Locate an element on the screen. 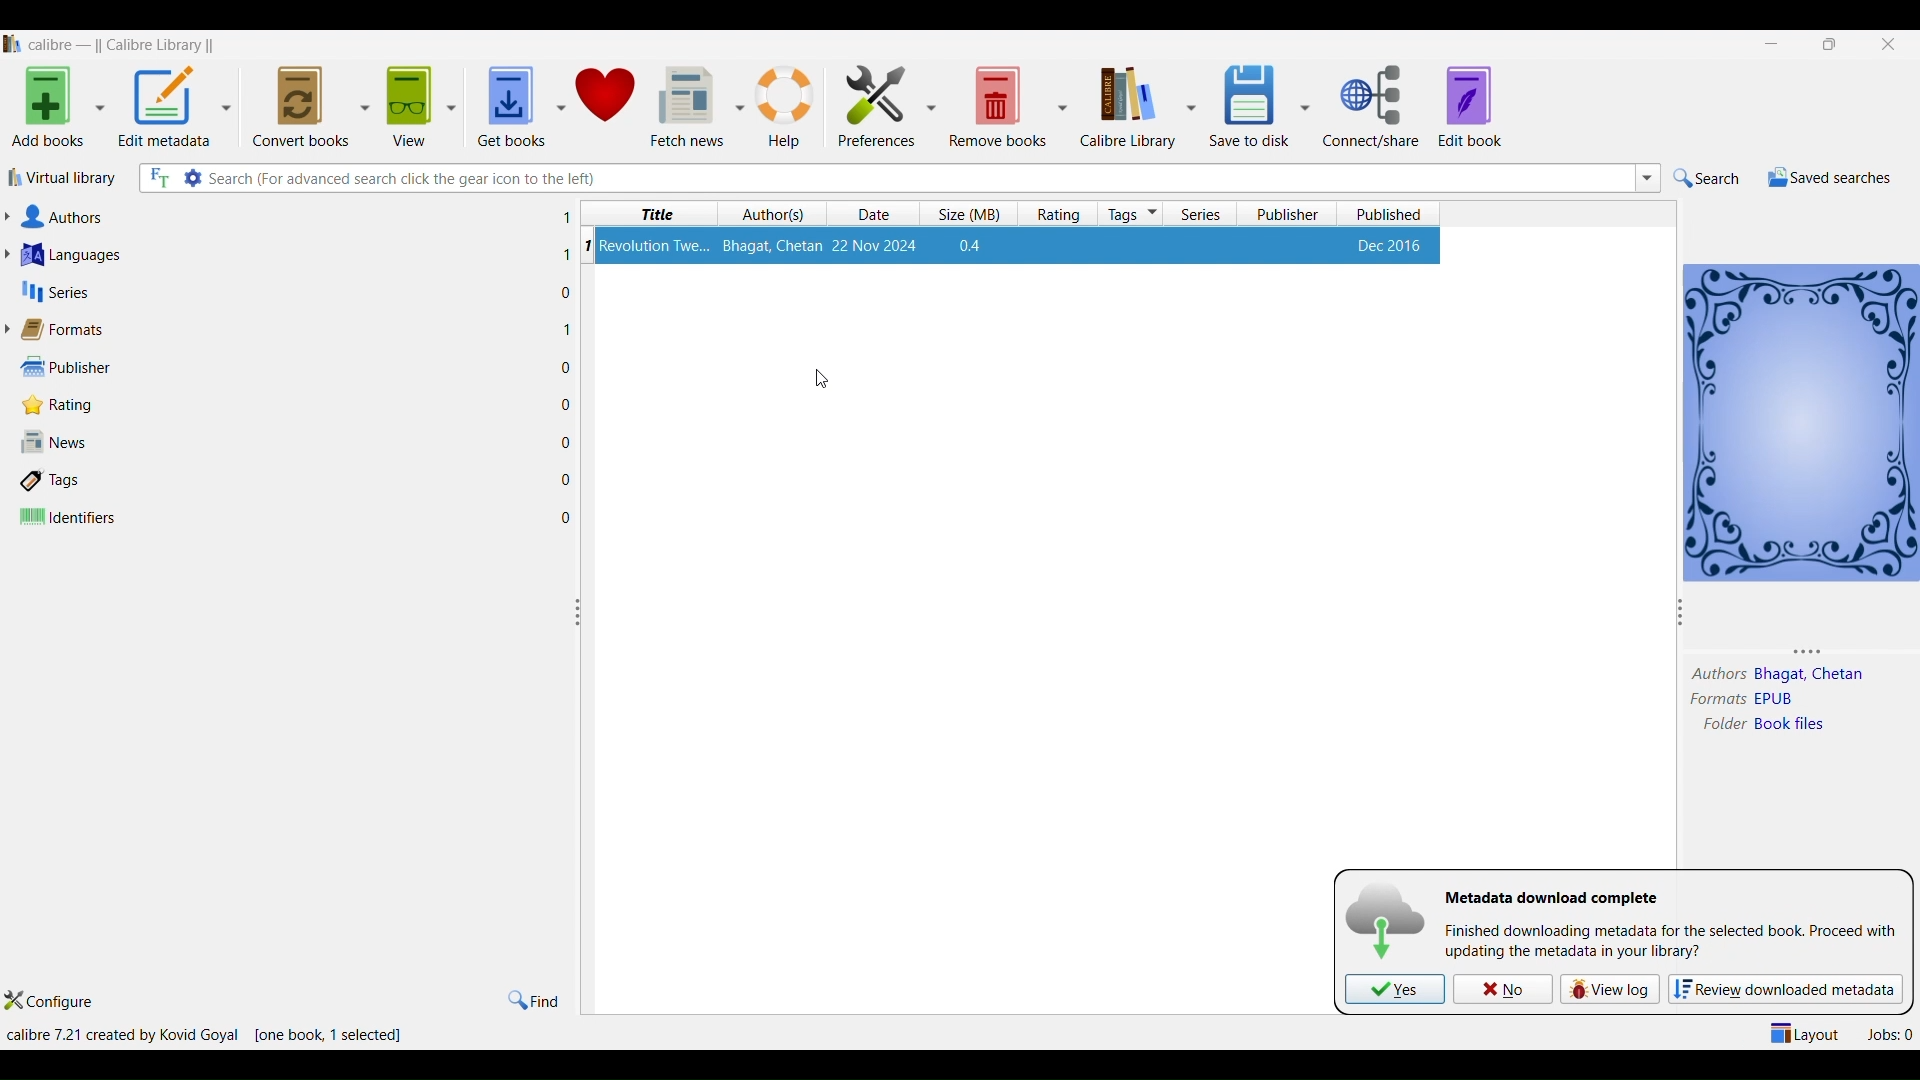 The image size is (1920, 1080). fetch news is located at coordinates (688, 100).